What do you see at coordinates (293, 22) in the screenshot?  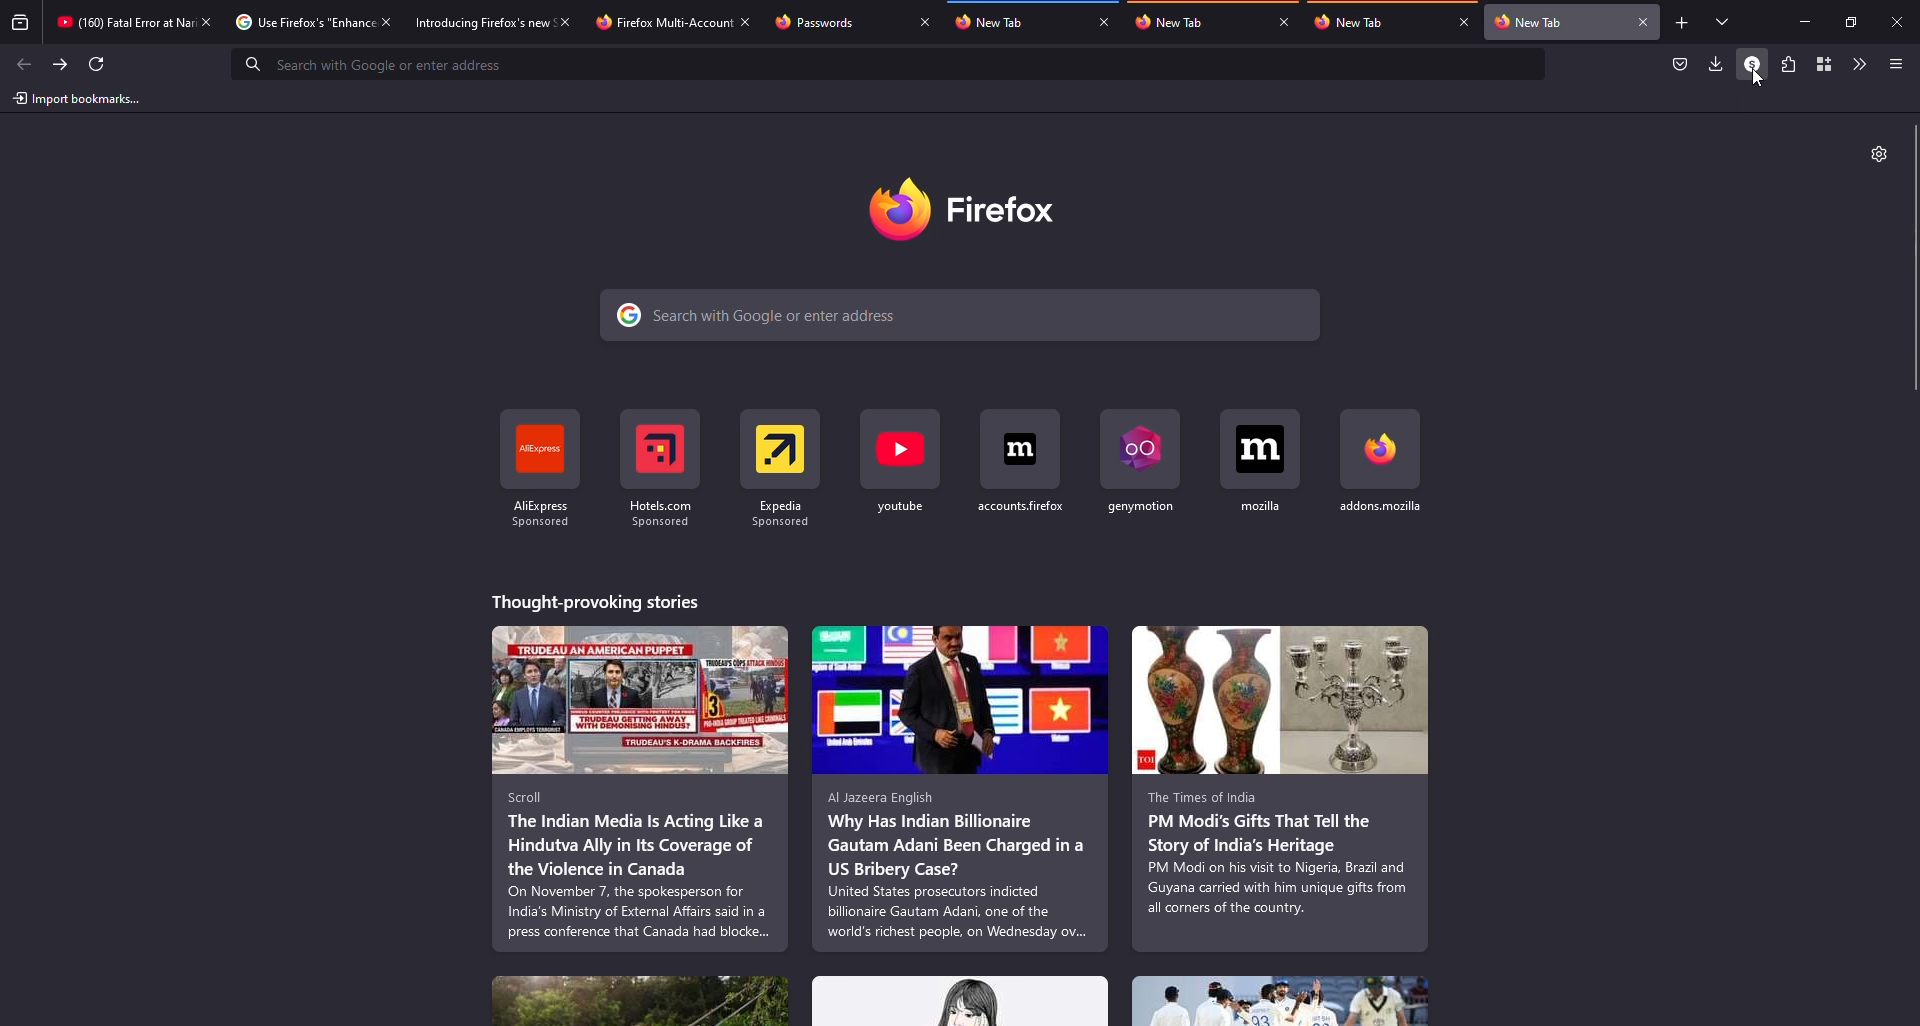 I see `tab` at bounding box center [293, 22].